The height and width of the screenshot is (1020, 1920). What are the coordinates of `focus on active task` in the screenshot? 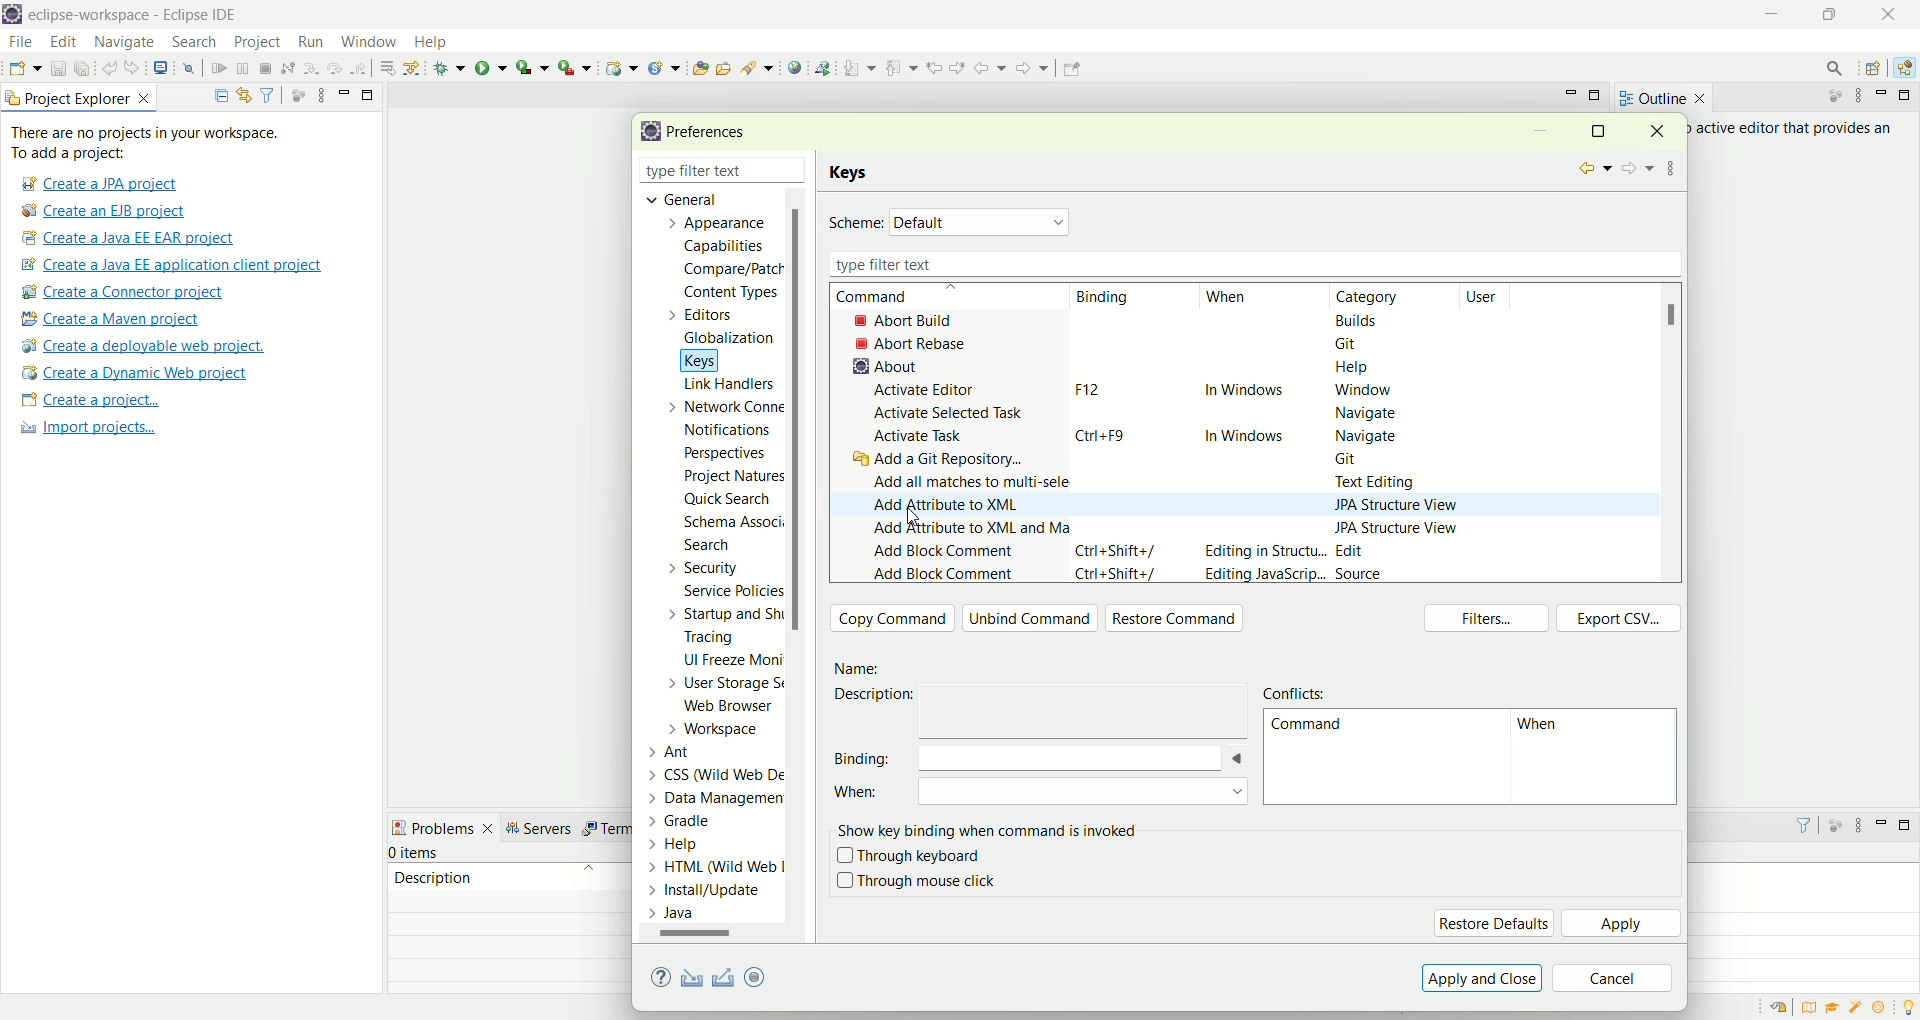 It's located at (296, 94).